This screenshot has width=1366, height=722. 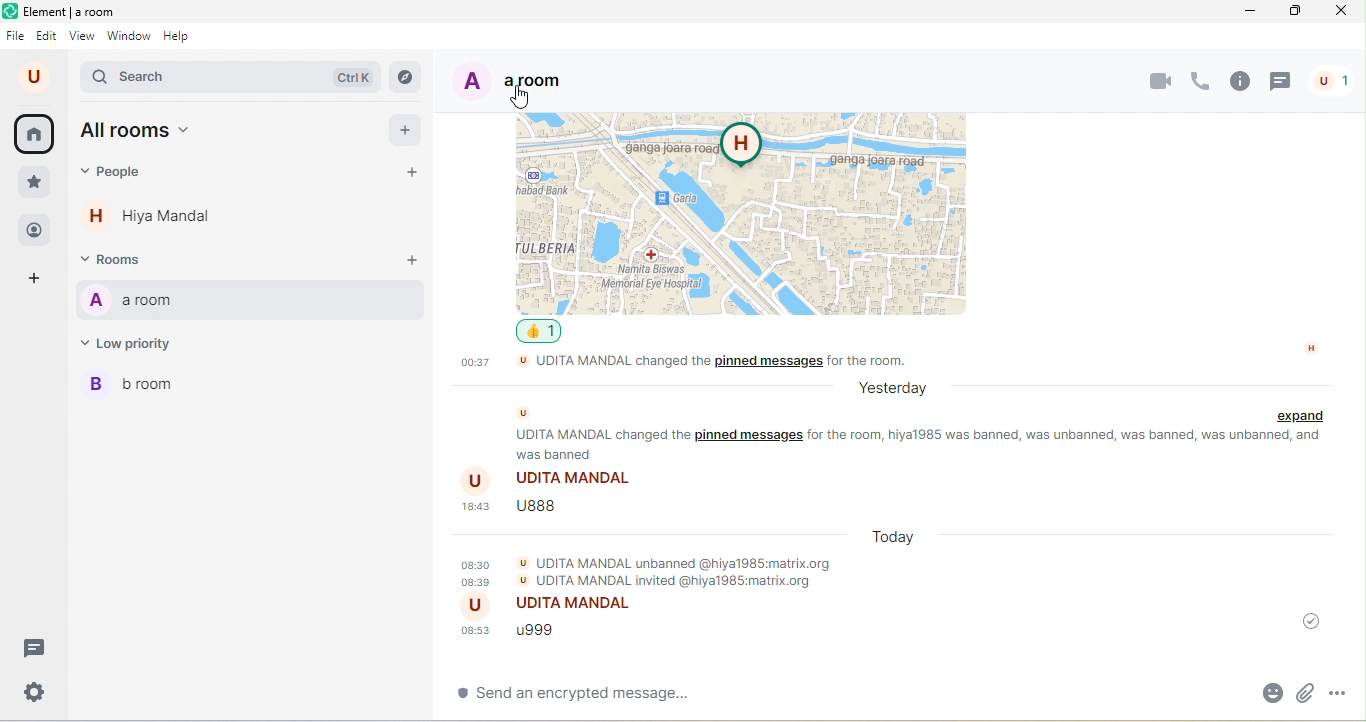 What do you see at coordinates (411, 261) in the screenshot?
I see `add room` at bounding box center [411, 261].